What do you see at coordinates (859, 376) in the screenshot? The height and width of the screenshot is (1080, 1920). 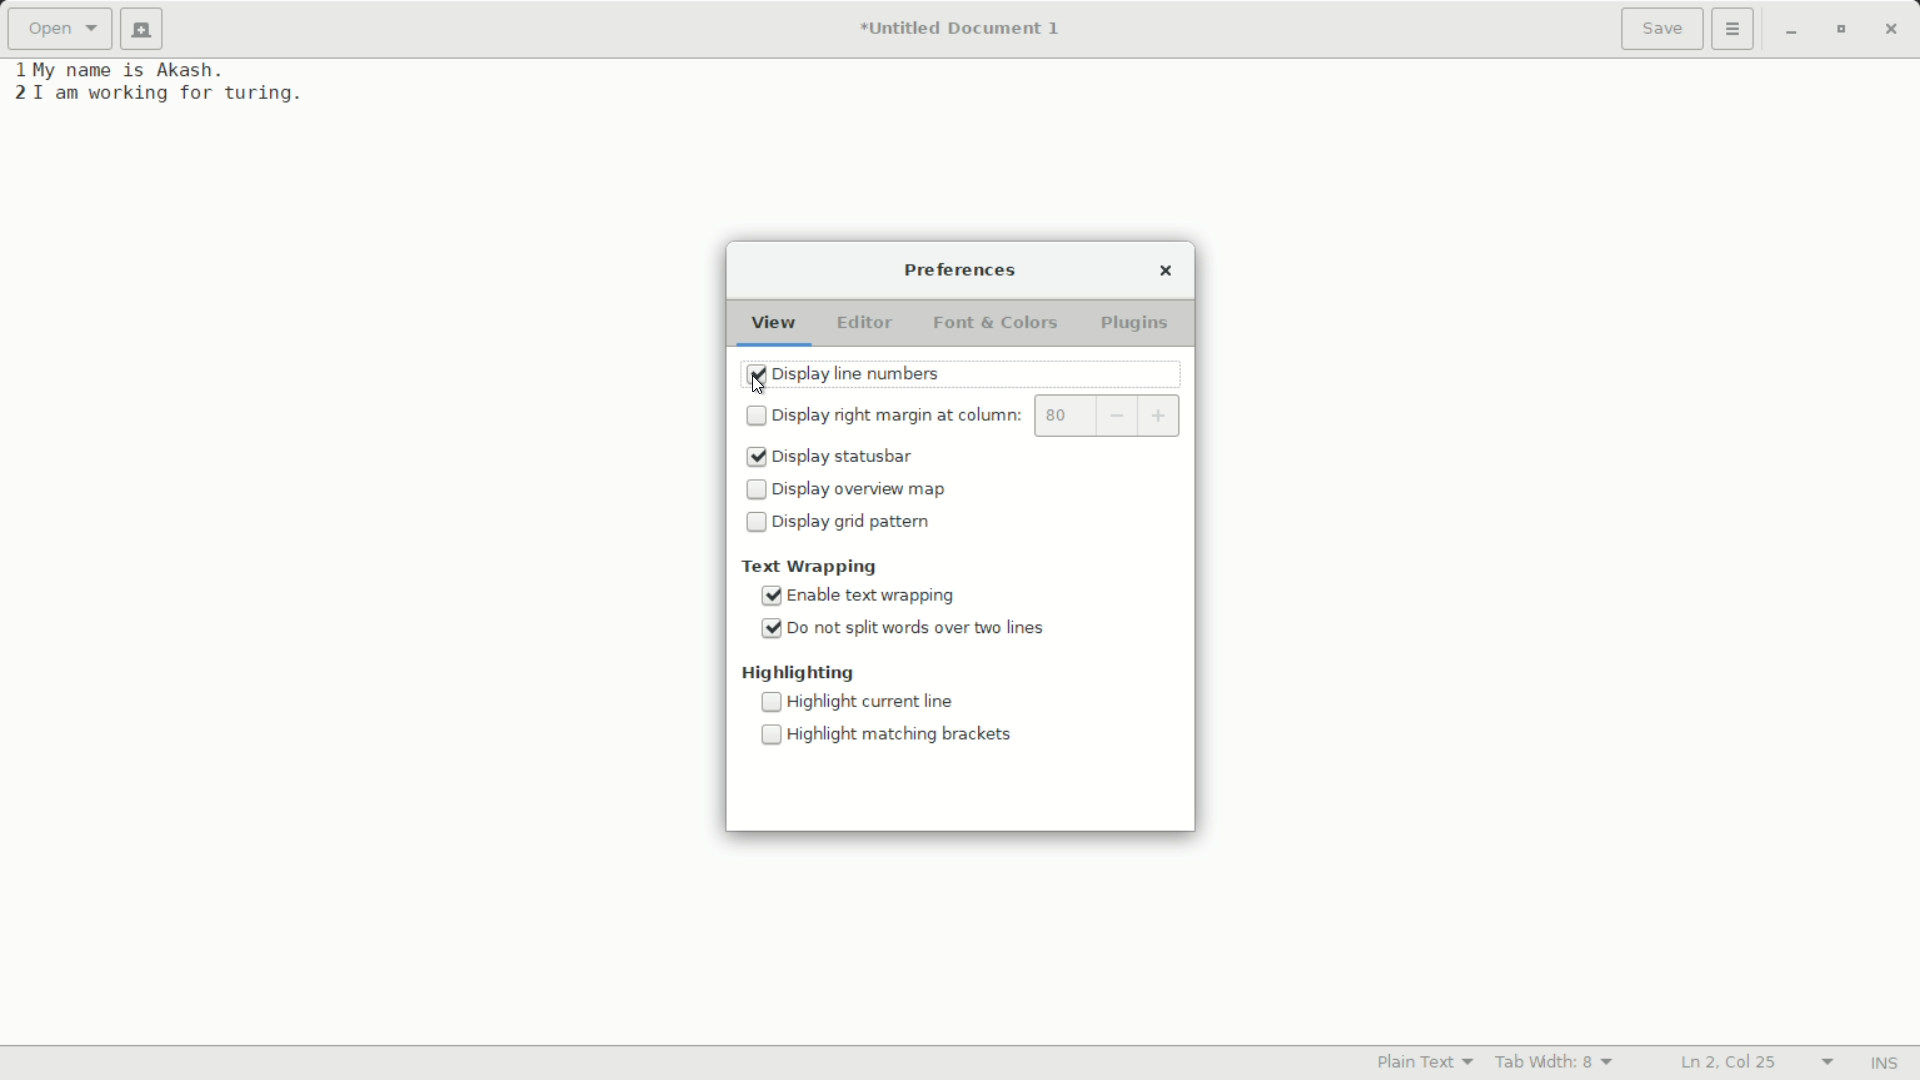 I see `display line numbers` at bounding box center [859, 376].